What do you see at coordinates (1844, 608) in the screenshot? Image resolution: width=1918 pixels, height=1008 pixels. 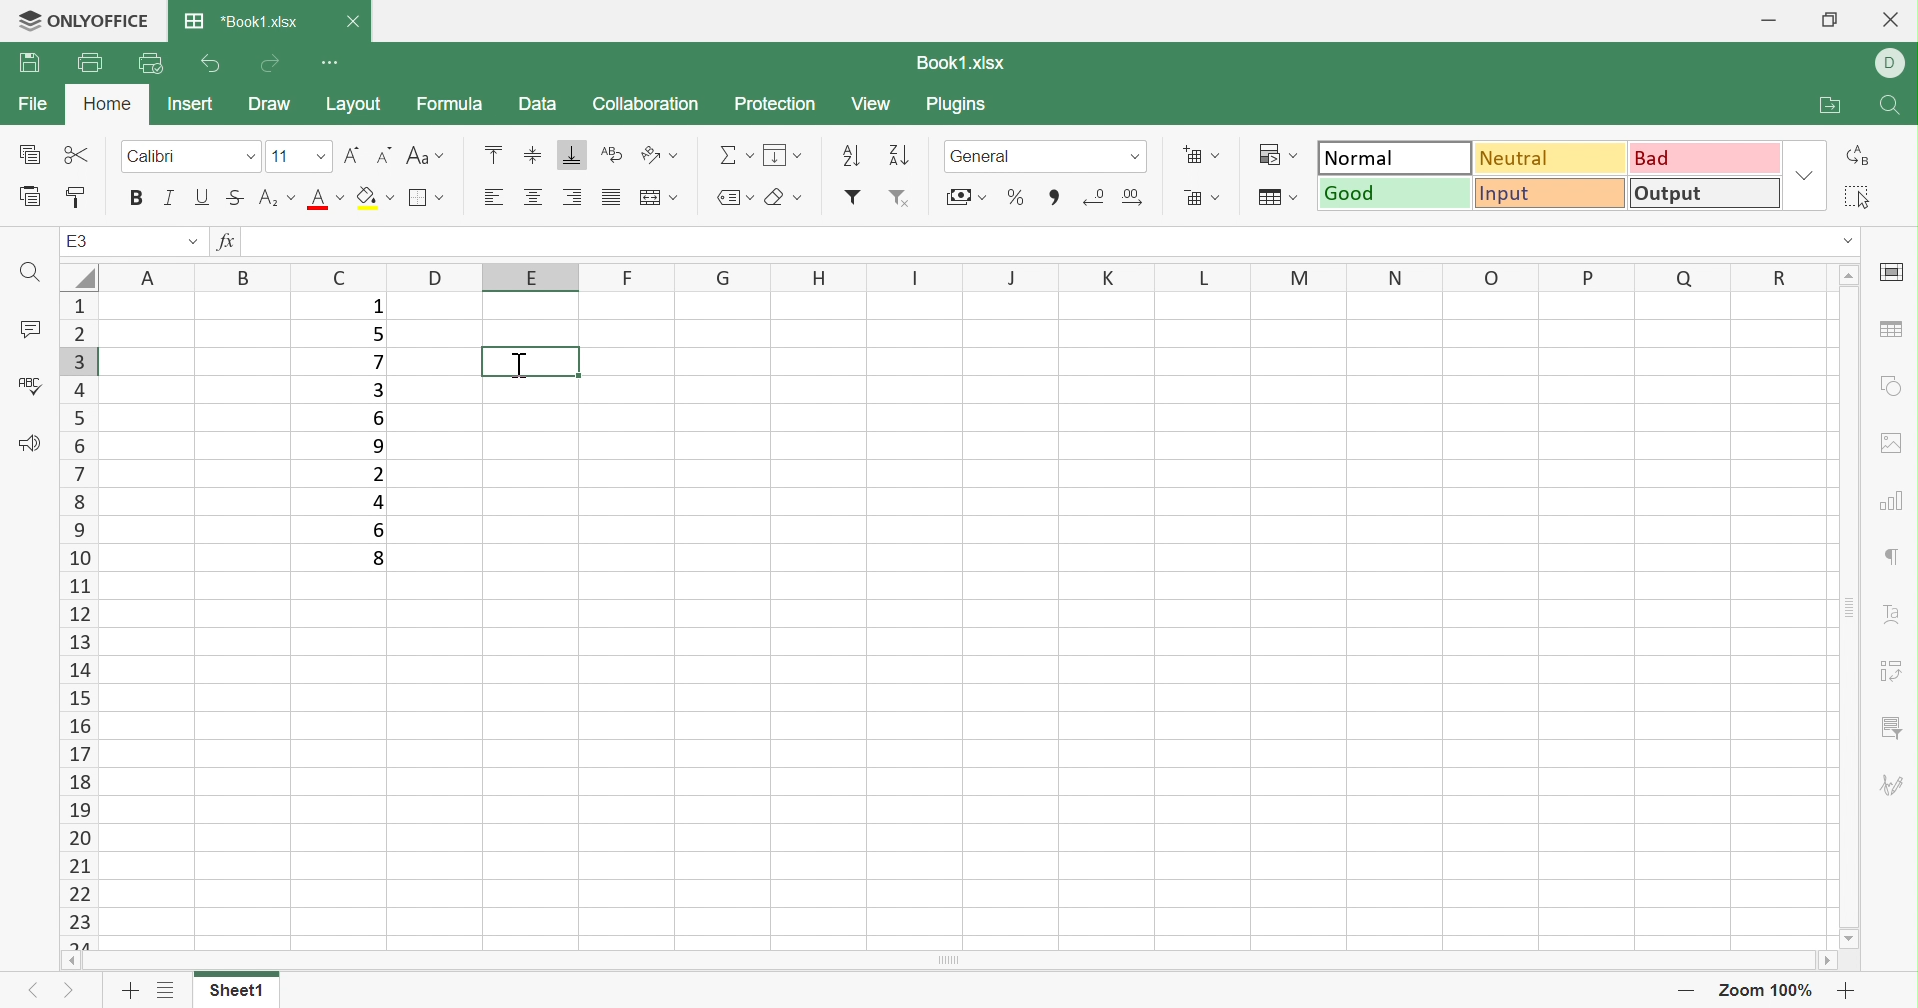 I see `Scroll Bar` at bounding box center [1844, 608].